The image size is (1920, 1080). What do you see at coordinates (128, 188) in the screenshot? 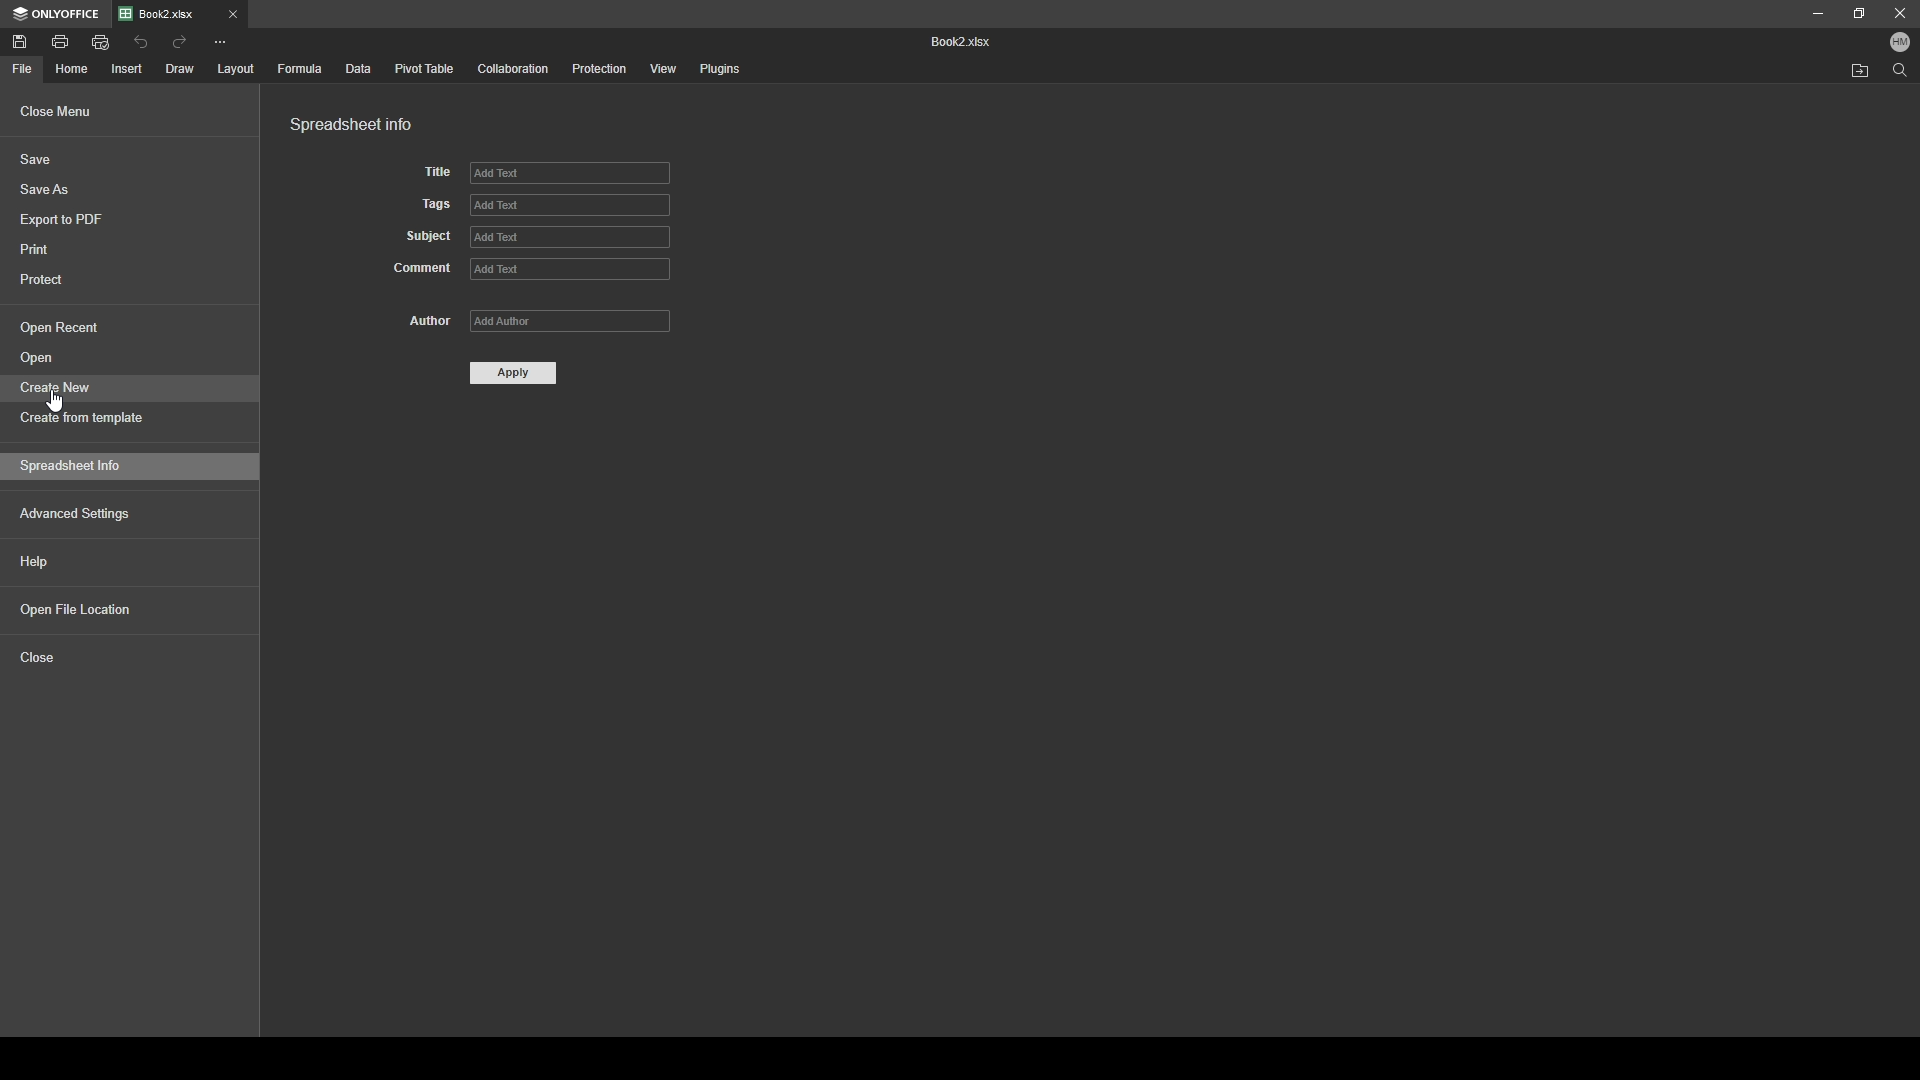
I see `save as` at bounding box center [128, 188].